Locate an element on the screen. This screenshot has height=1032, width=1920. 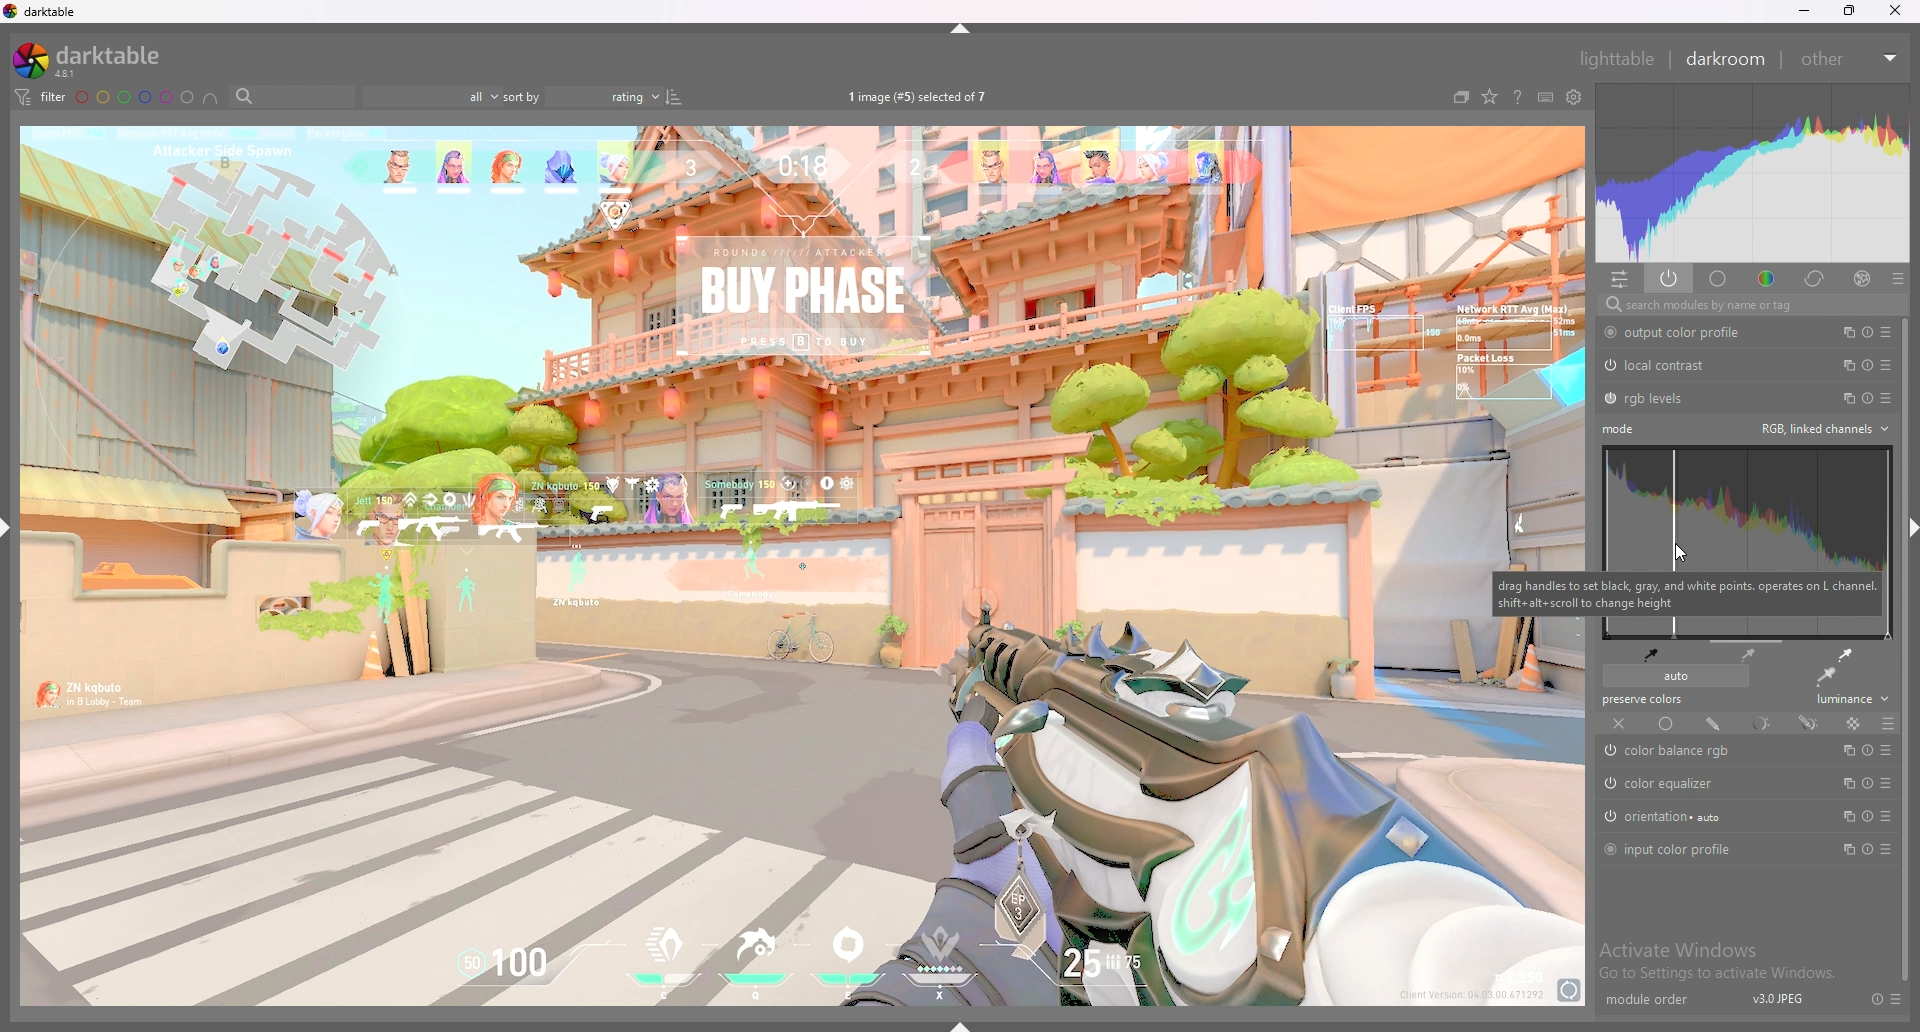
multiple instances action is located at coordinates (1843, 364).